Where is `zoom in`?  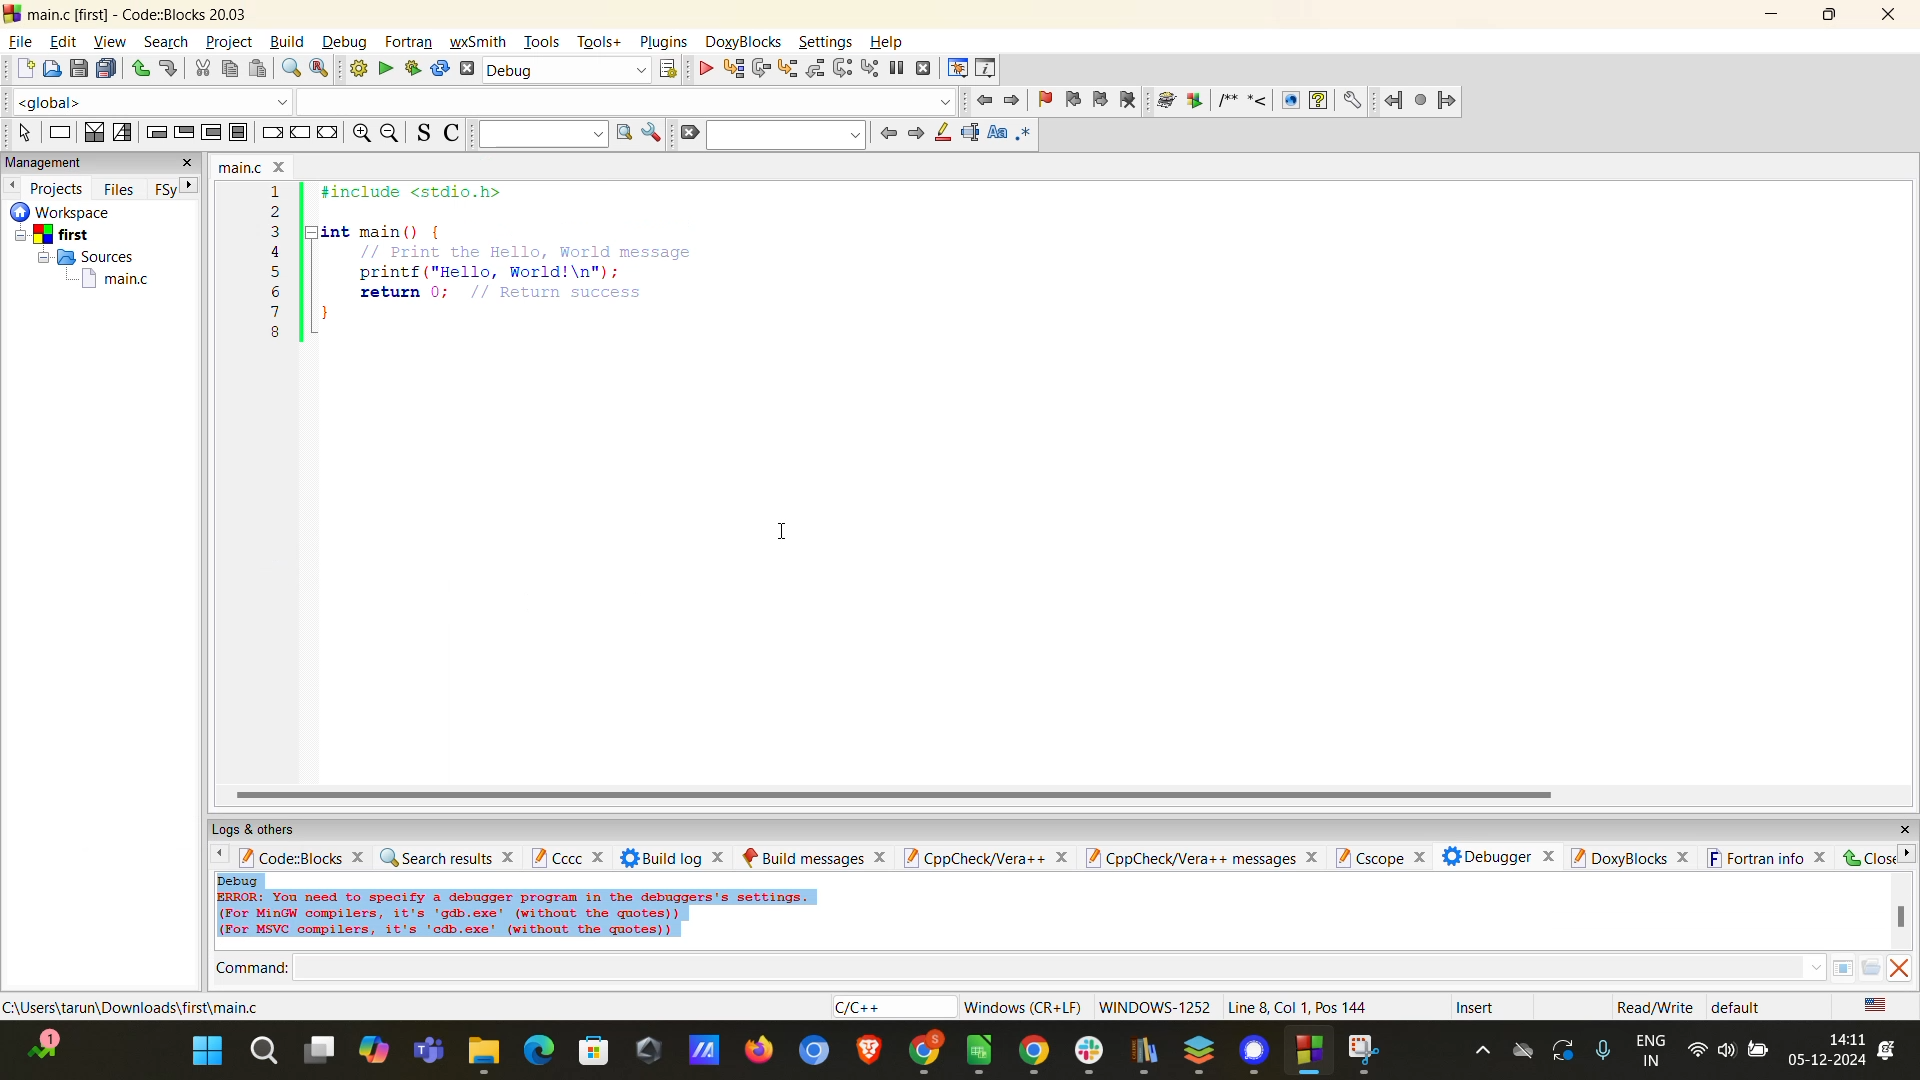
zoom in is located at coordinates (360, 136).